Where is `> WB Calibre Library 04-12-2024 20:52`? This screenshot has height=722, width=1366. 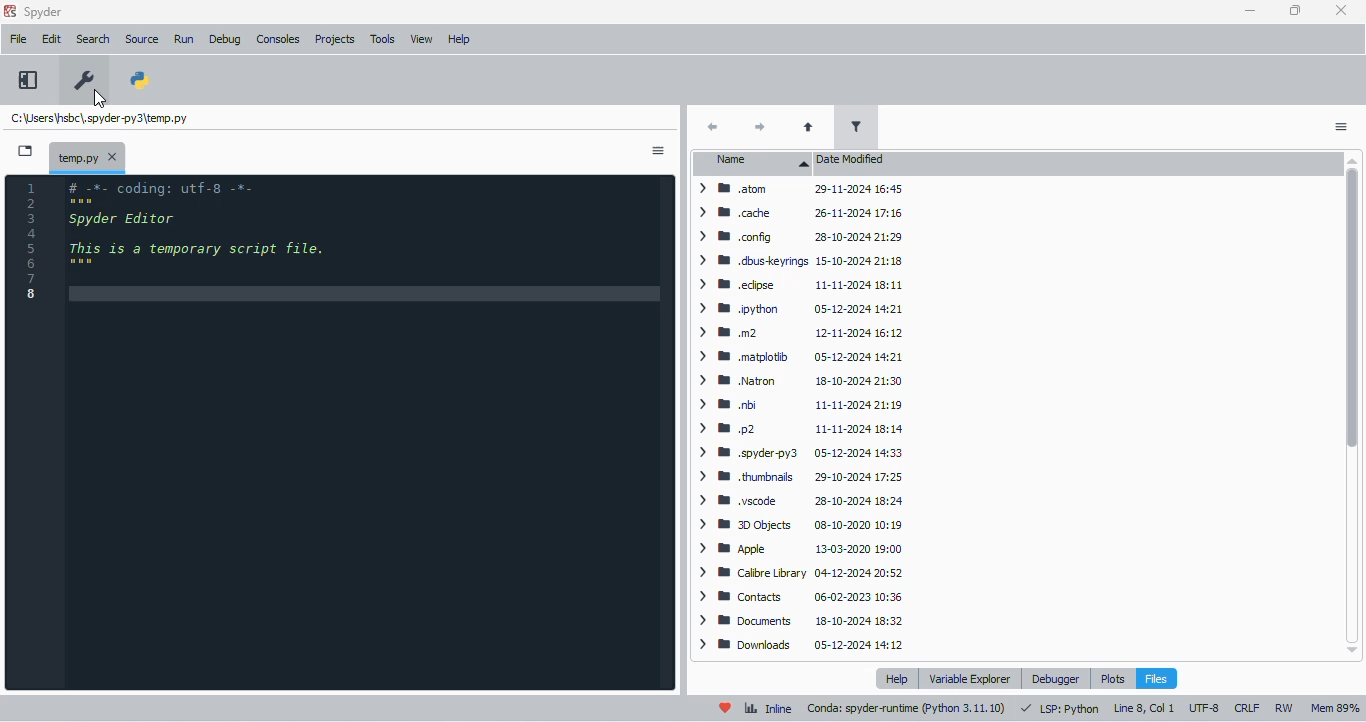 > WB Calibre Library 04-12-2024 20:52 is located at coordinates (800, 572).